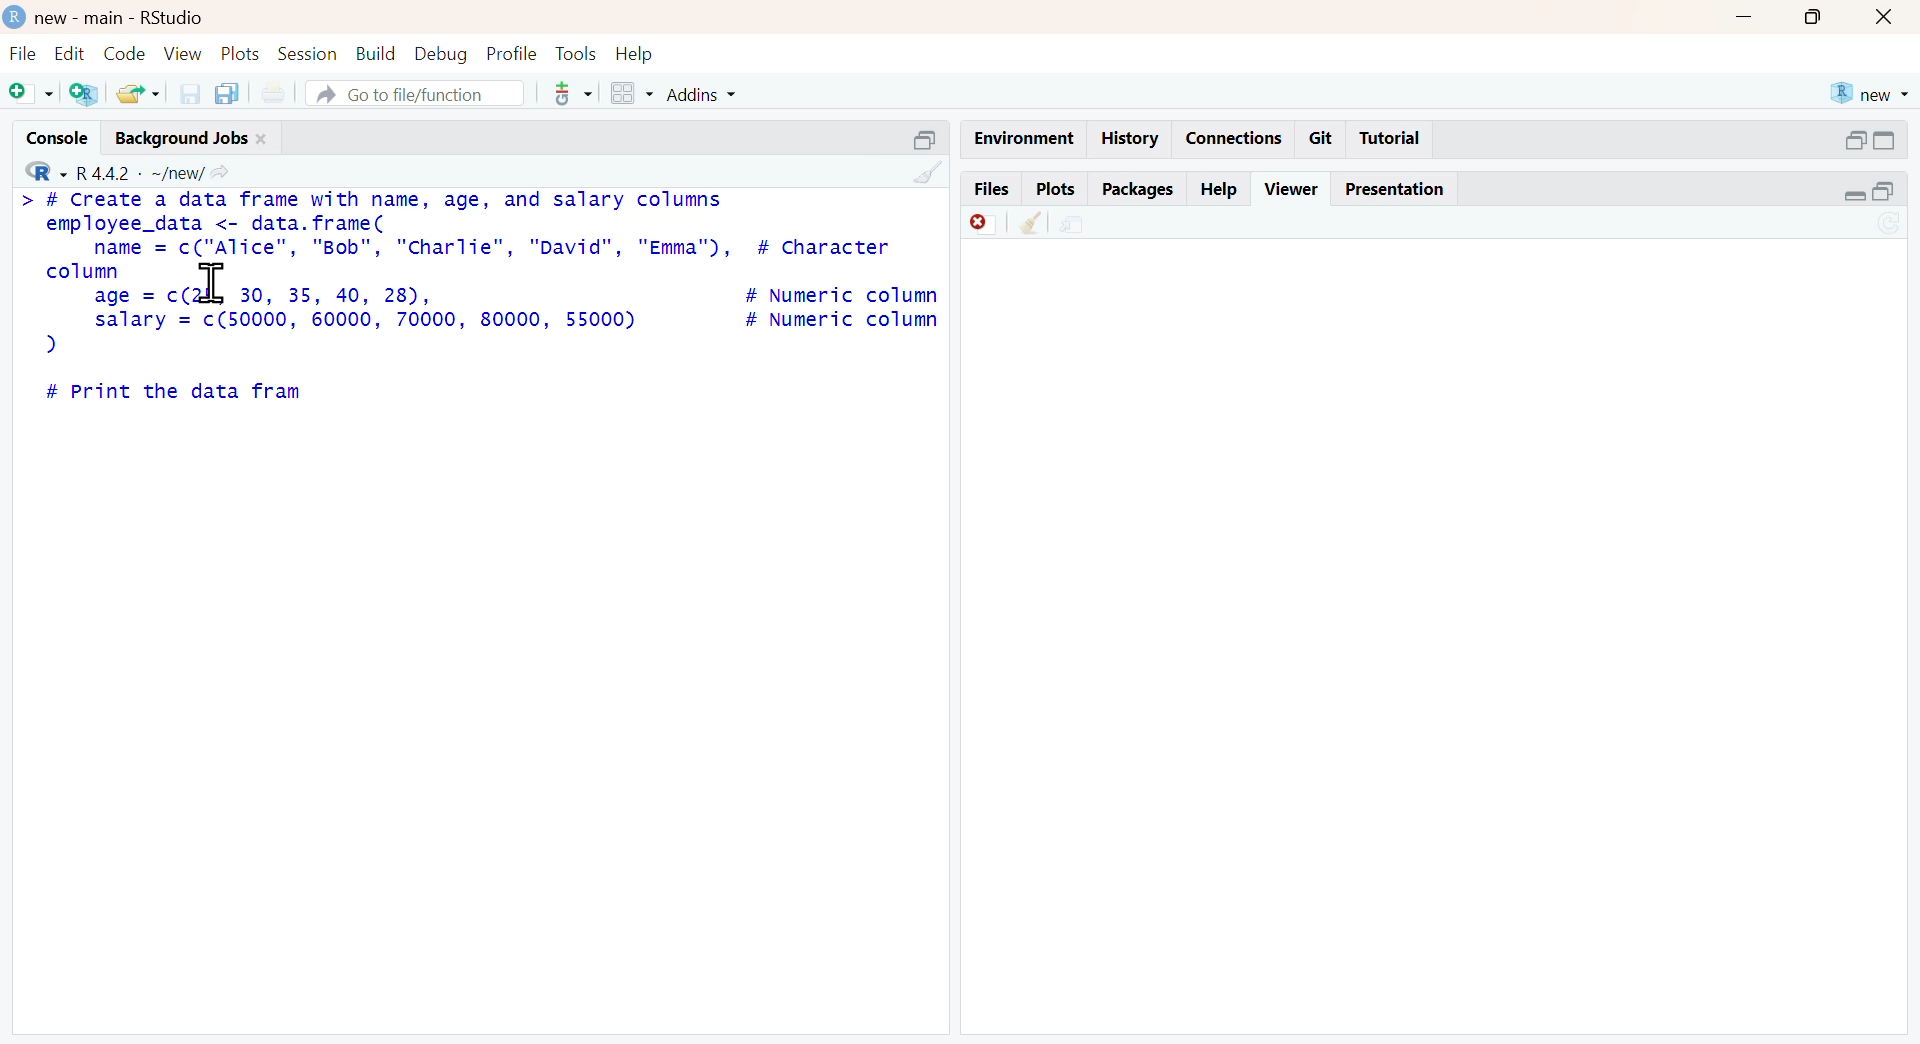 The width and height of the screenshot is (1920, 1044). What do you see at coordinates (160, 171) in the screenshot?
I see `R442 - ~/new/` at bounding box center [160, 171].